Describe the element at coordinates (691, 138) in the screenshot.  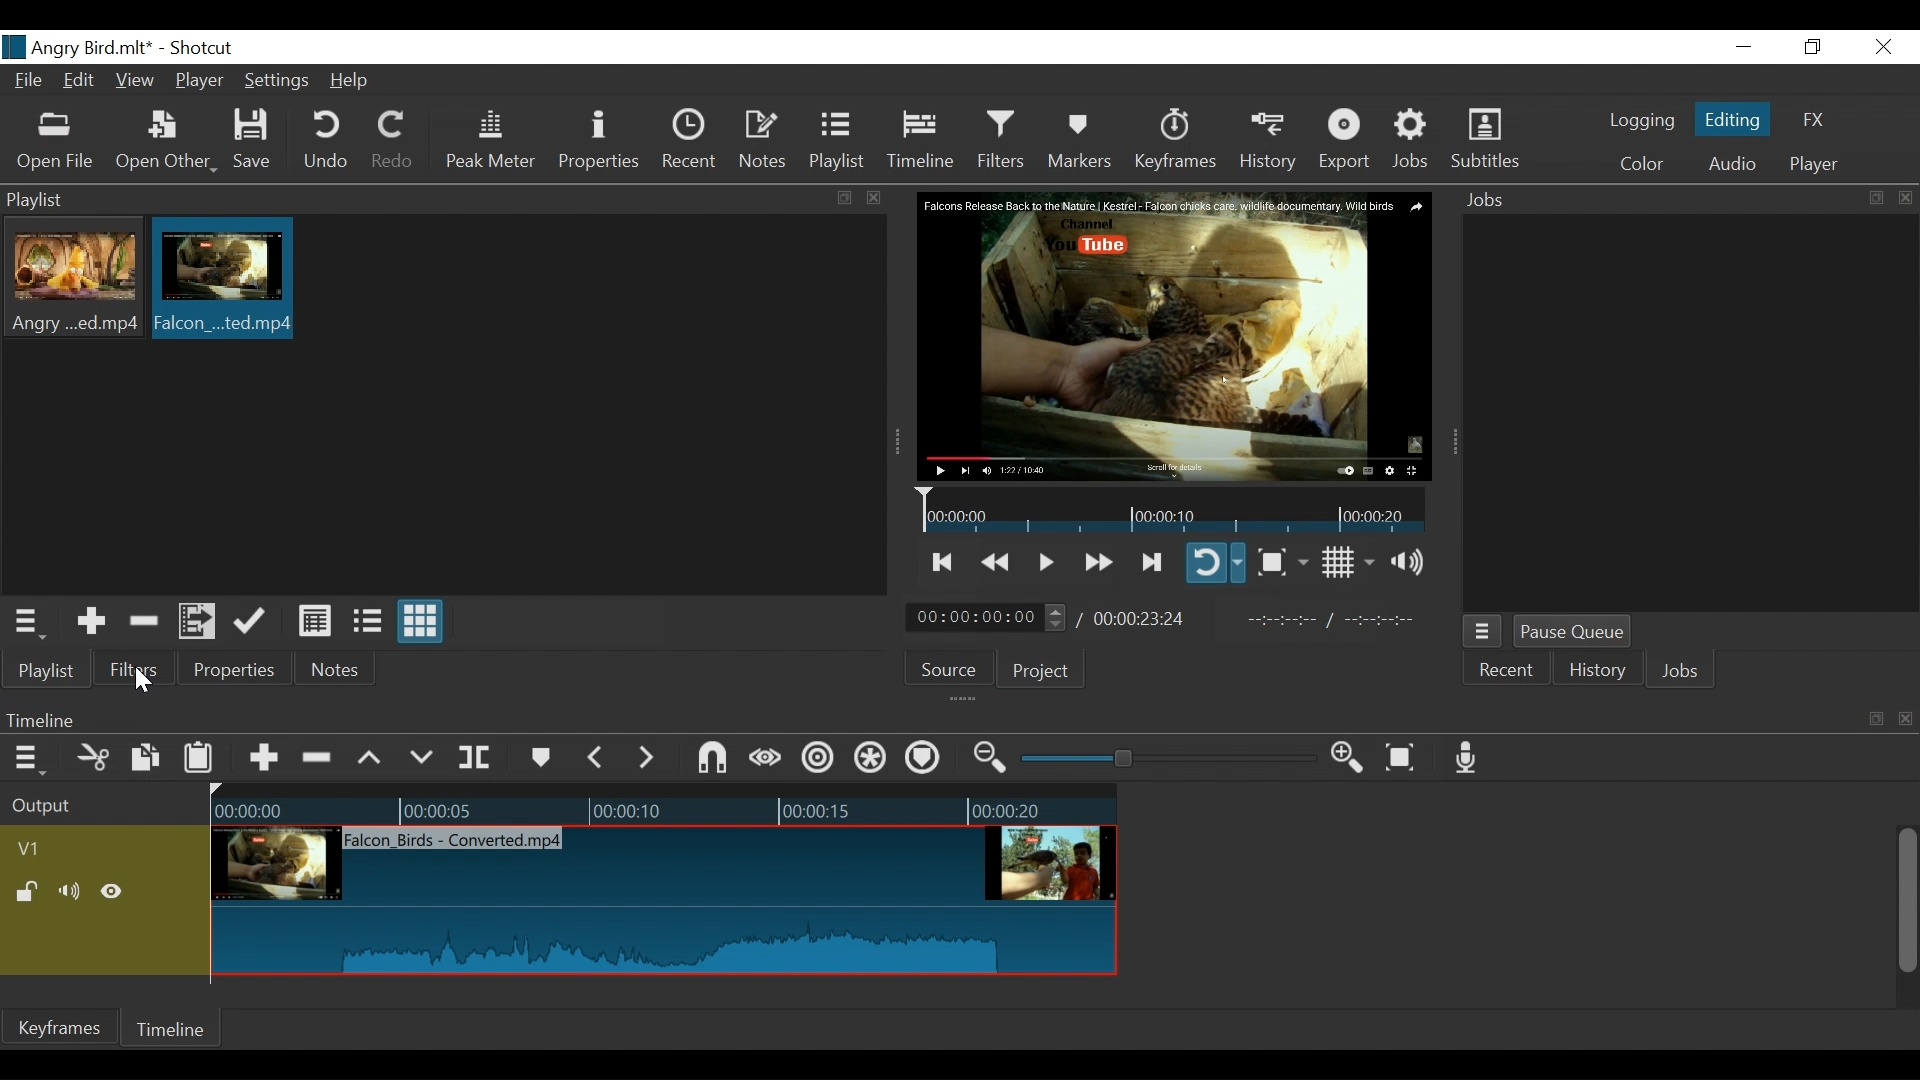
I see `Recent` at that location.